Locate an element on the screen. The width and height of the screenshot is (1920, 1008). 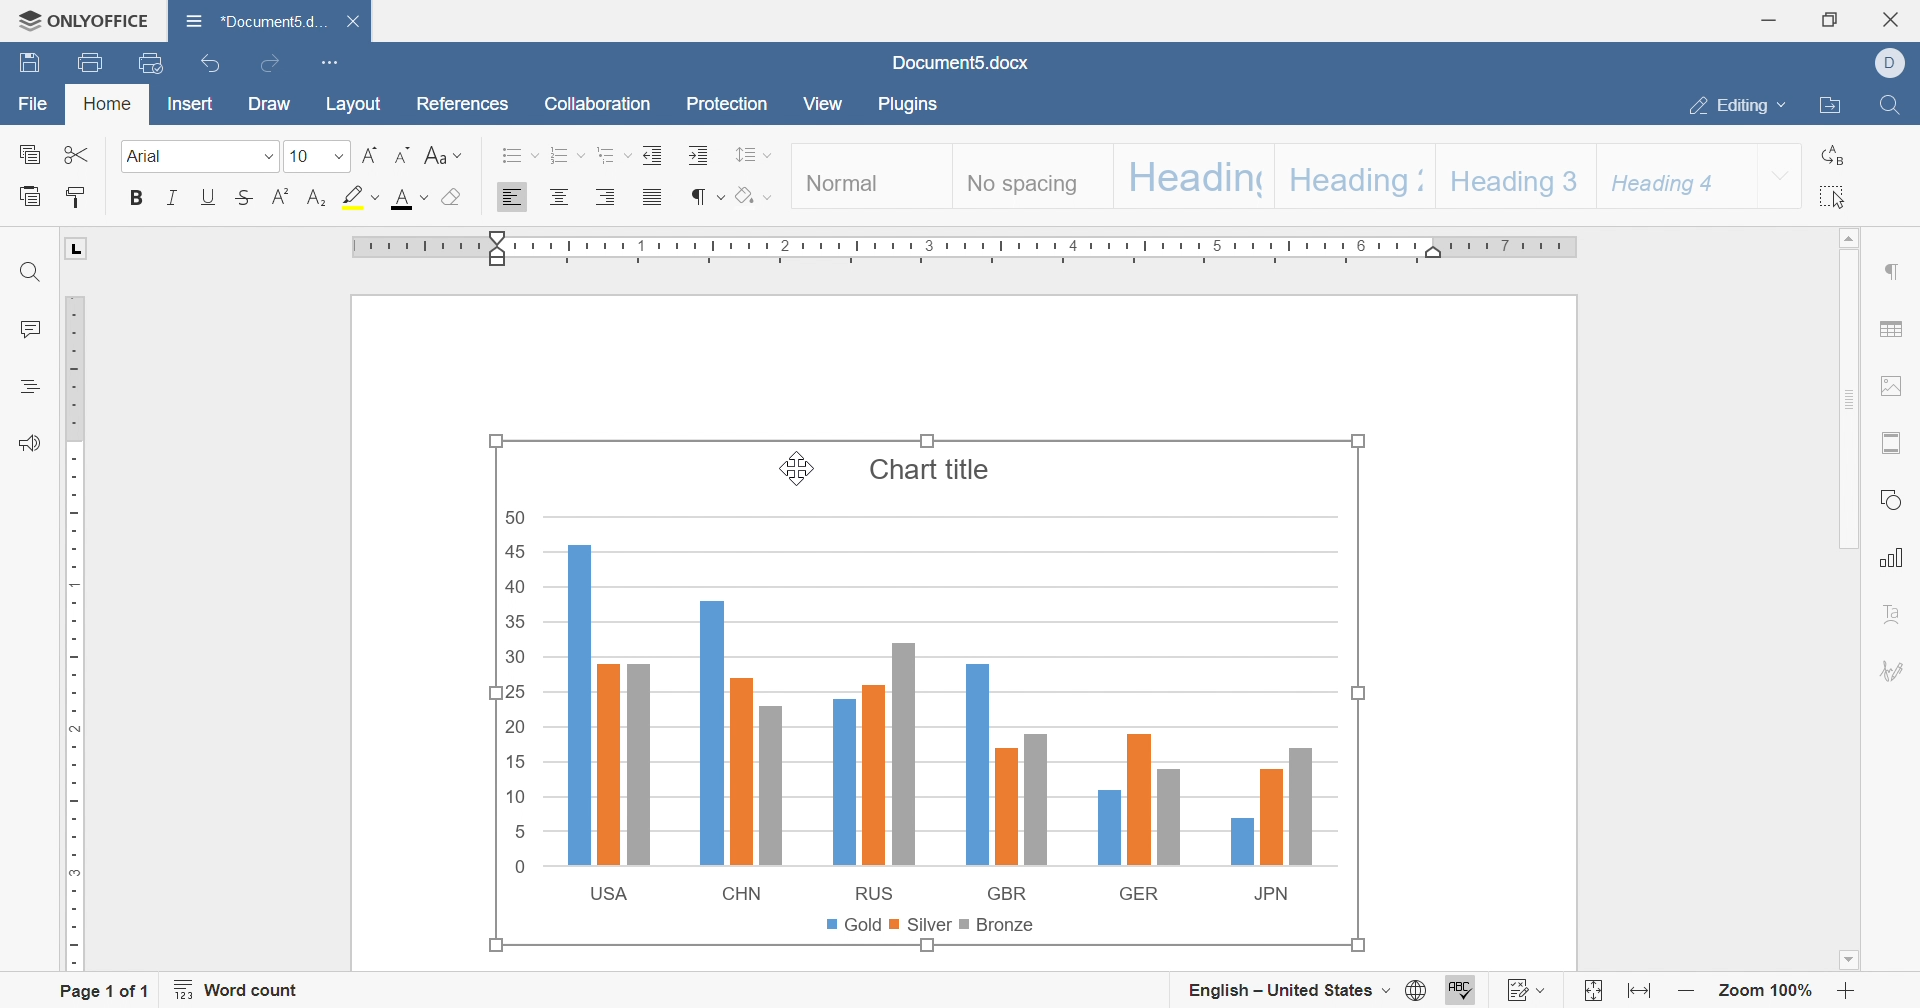
Decrement font size is located at coordinates (405, 156).